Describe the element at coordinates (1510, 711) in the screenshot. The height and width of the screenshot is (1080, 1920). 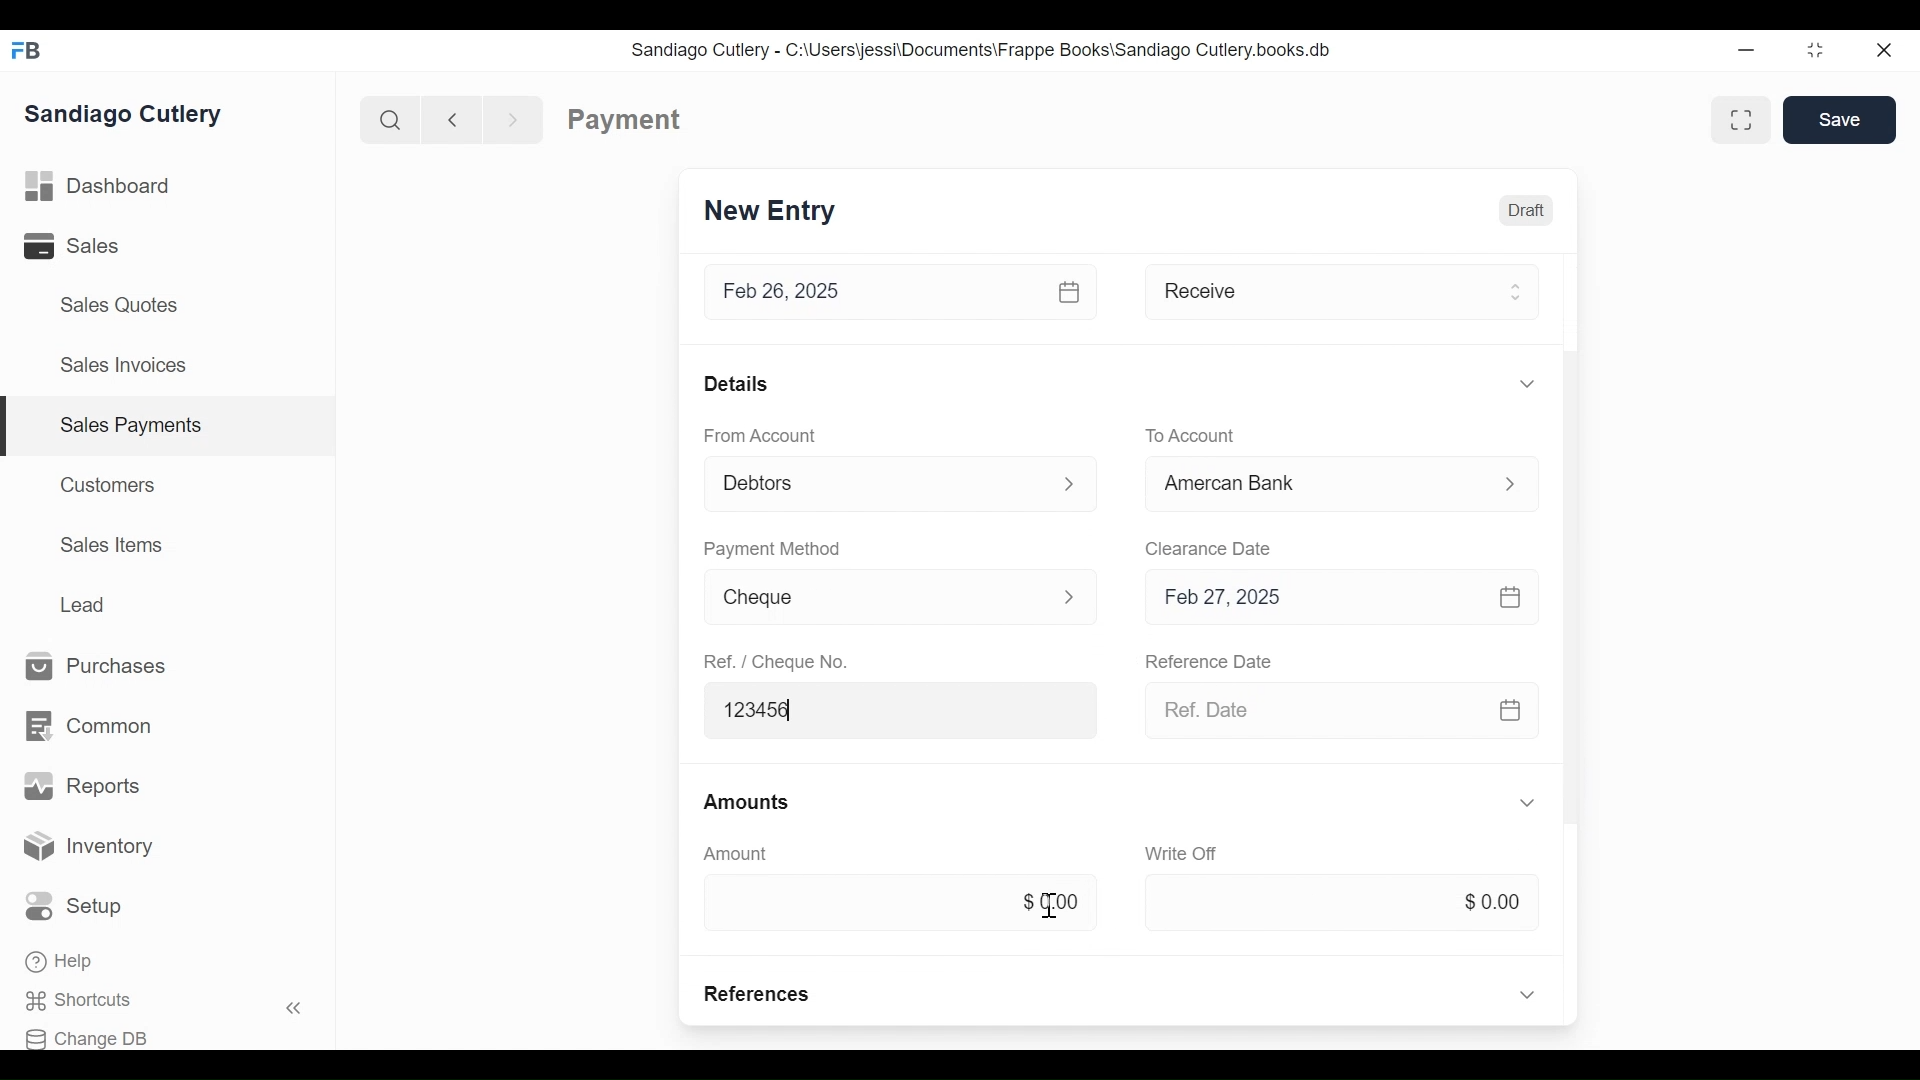
I see `Calendar` at that location.